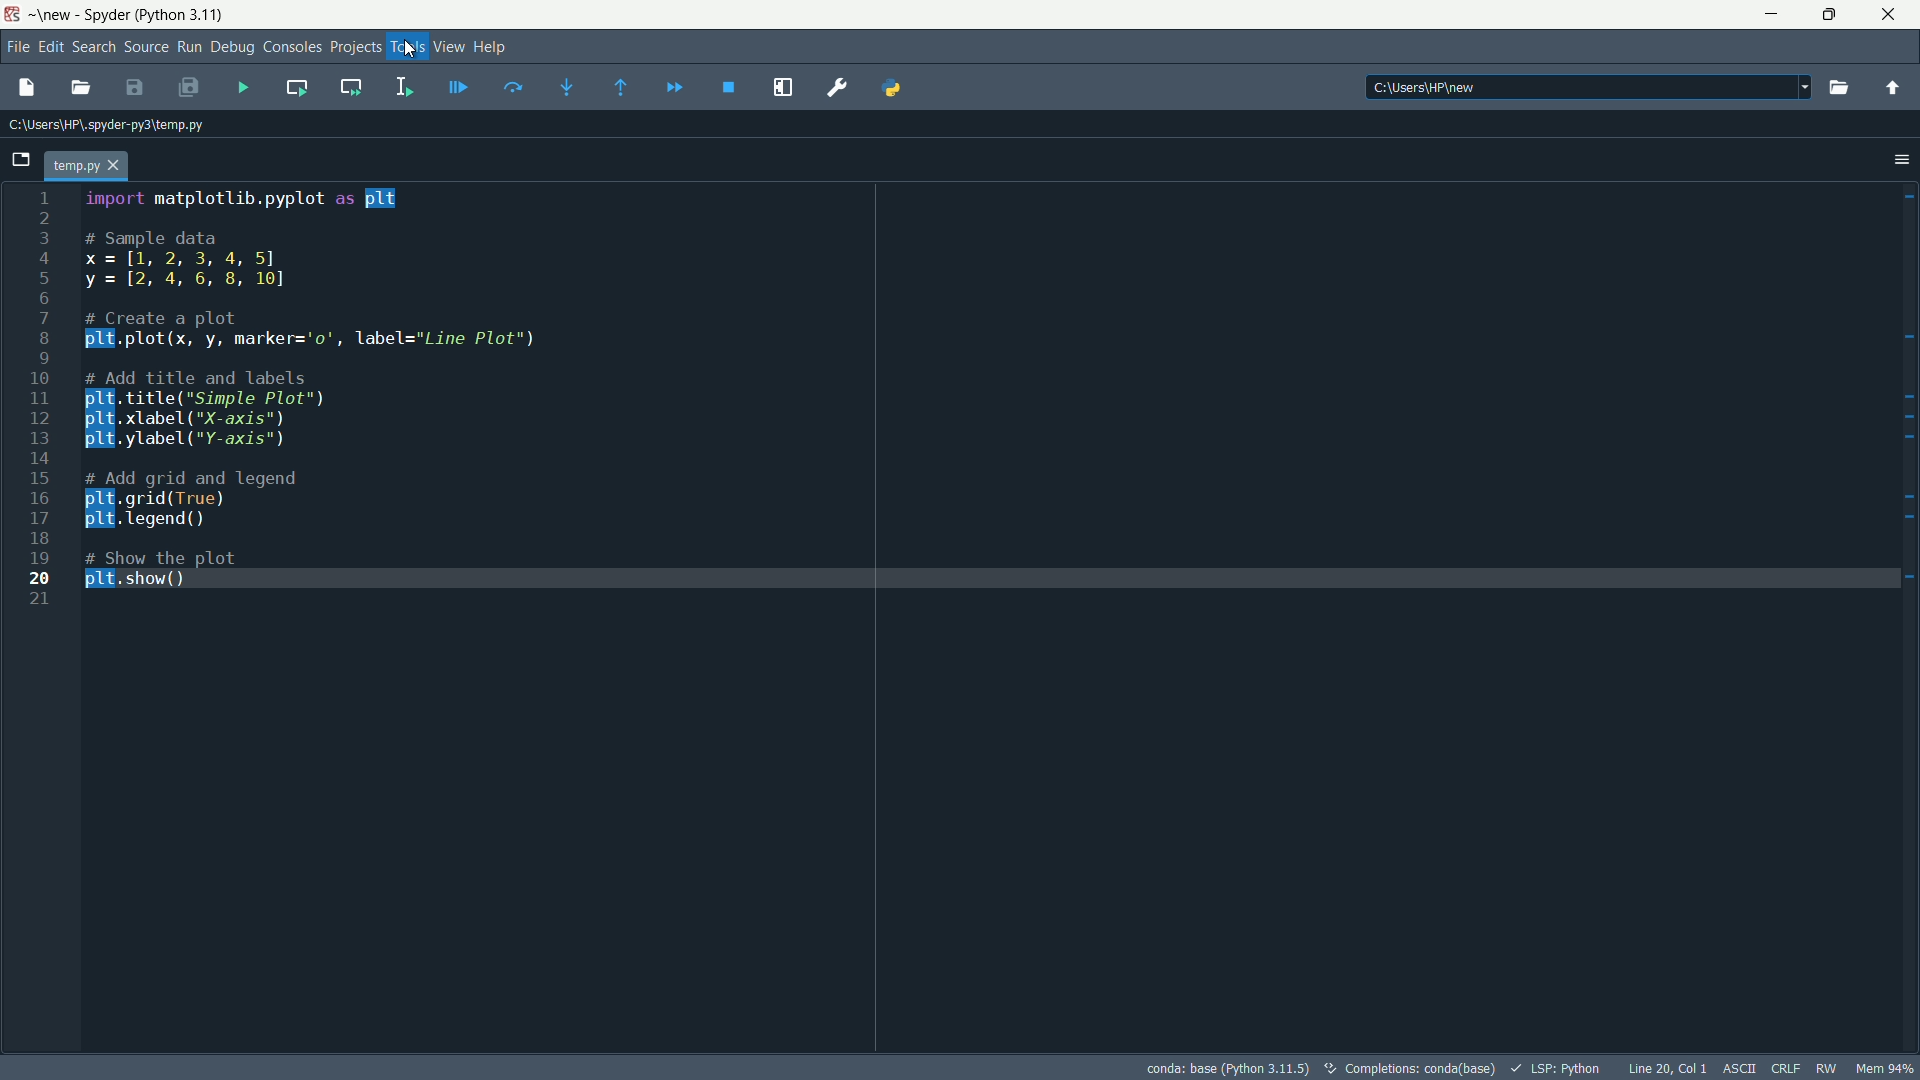  What do you see at coordinates (1826, 1068) in the screenshot?
I see `rw` at bounding box center [1826, 1068].